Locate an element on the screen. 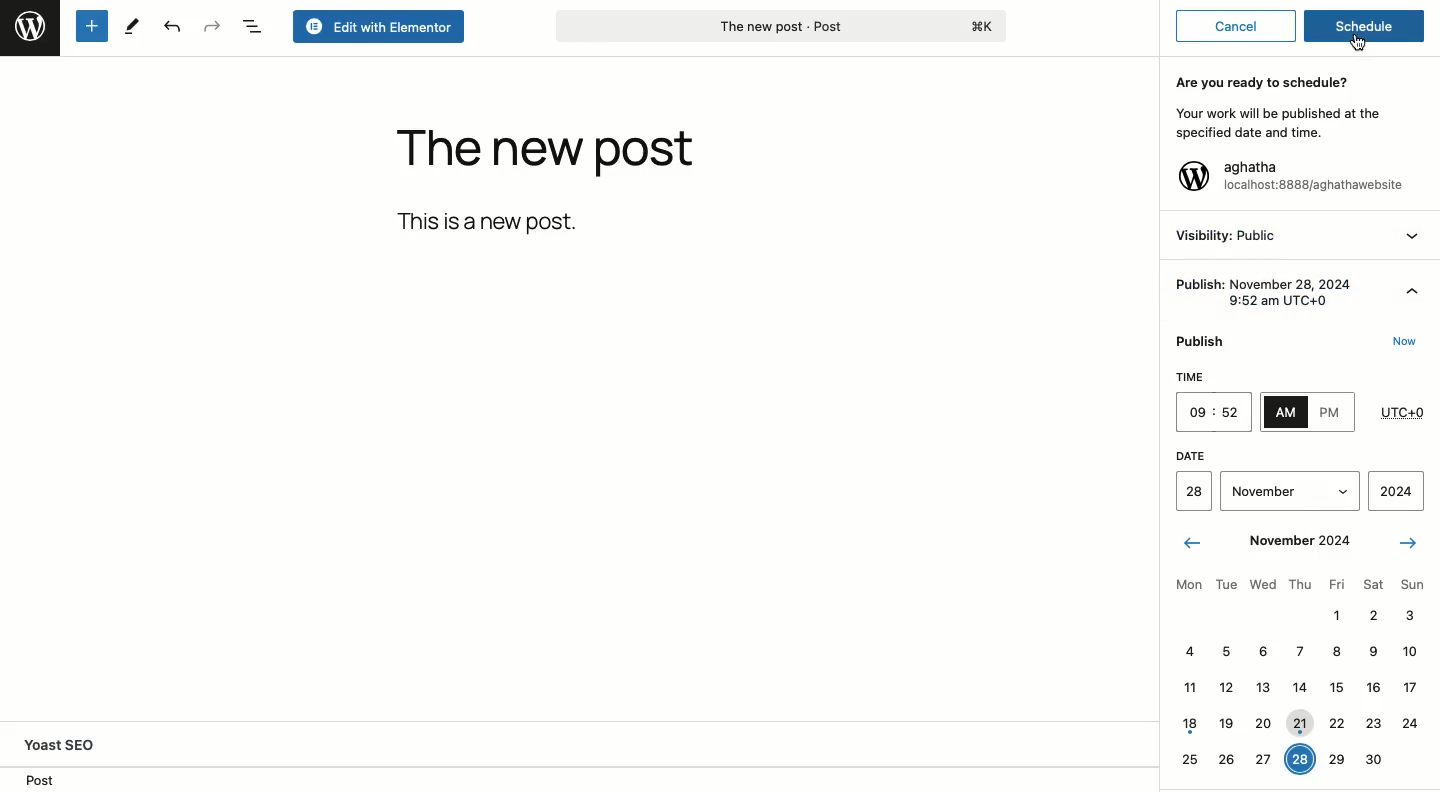 The image size is (1440, 792). Document overview is located at coordinates (255, 26).